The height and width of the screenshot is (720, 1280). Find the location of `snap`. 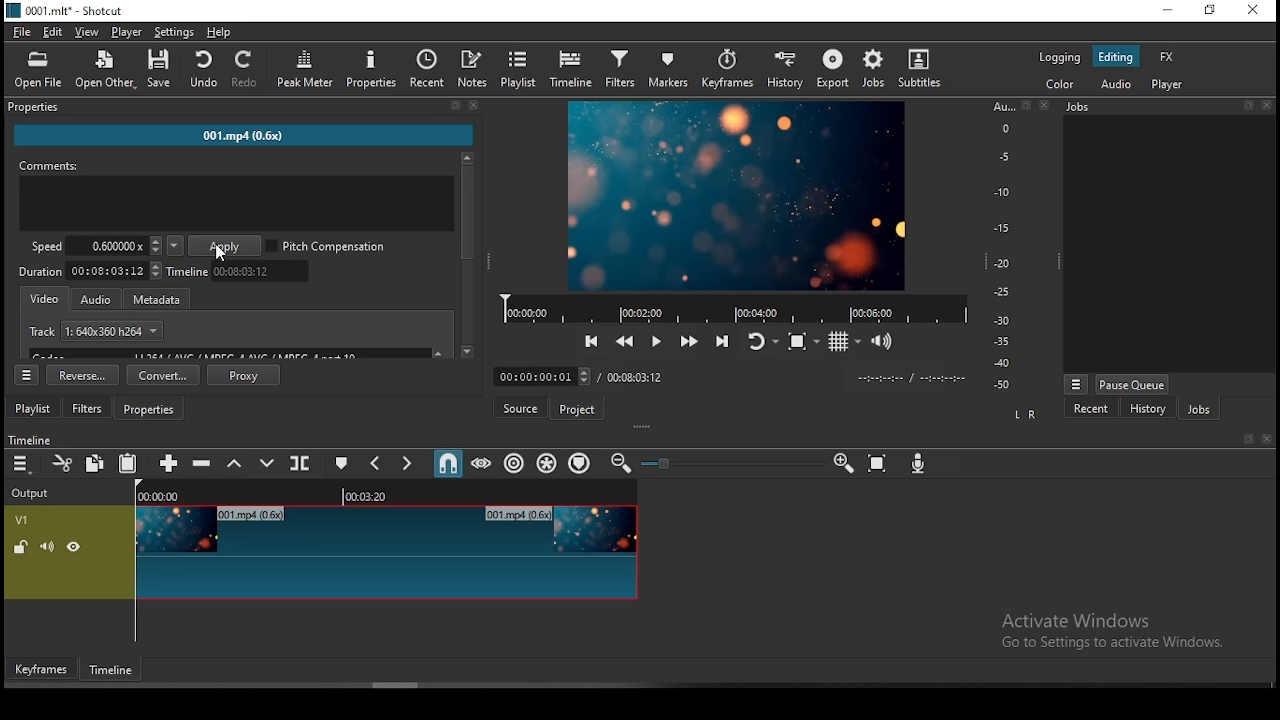

snap is located at coordinates (450, 463).